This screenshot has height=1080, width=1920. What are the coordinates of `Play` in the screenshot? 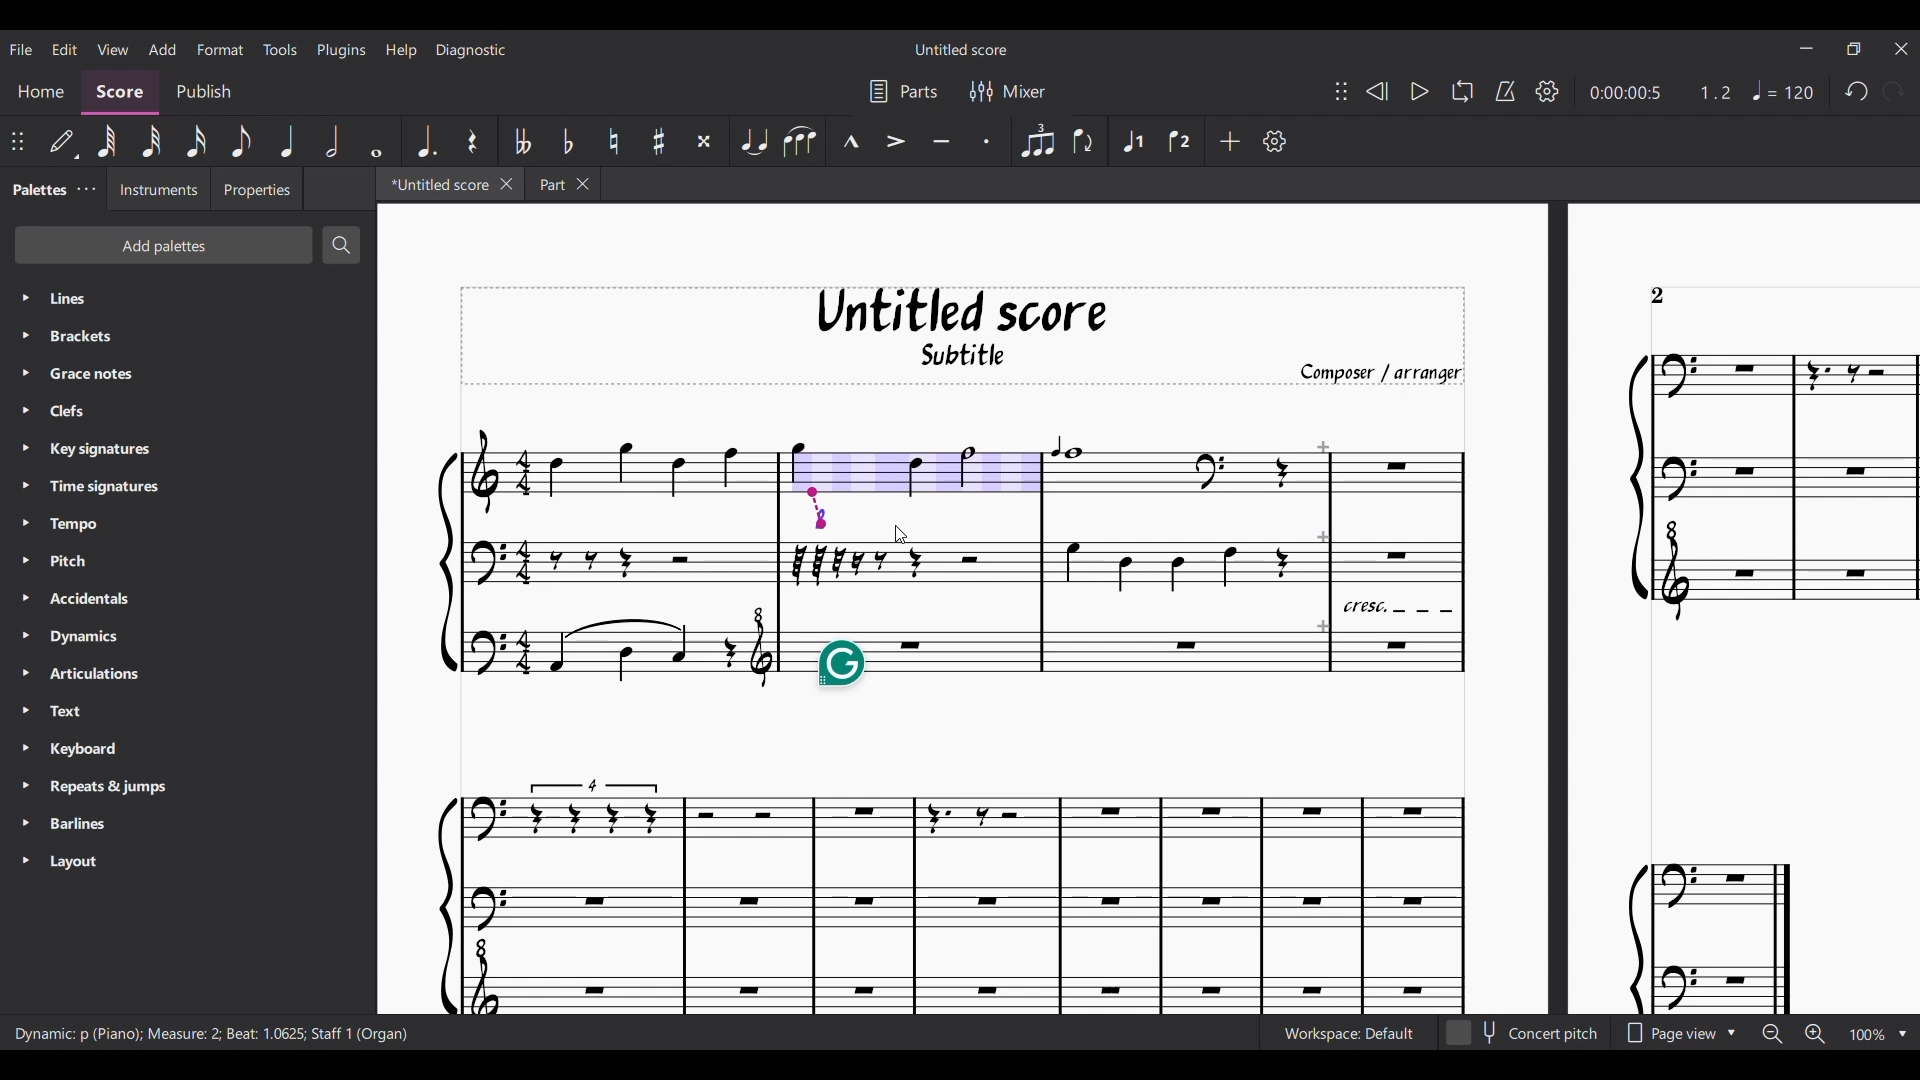 It's located at (1420, 91).